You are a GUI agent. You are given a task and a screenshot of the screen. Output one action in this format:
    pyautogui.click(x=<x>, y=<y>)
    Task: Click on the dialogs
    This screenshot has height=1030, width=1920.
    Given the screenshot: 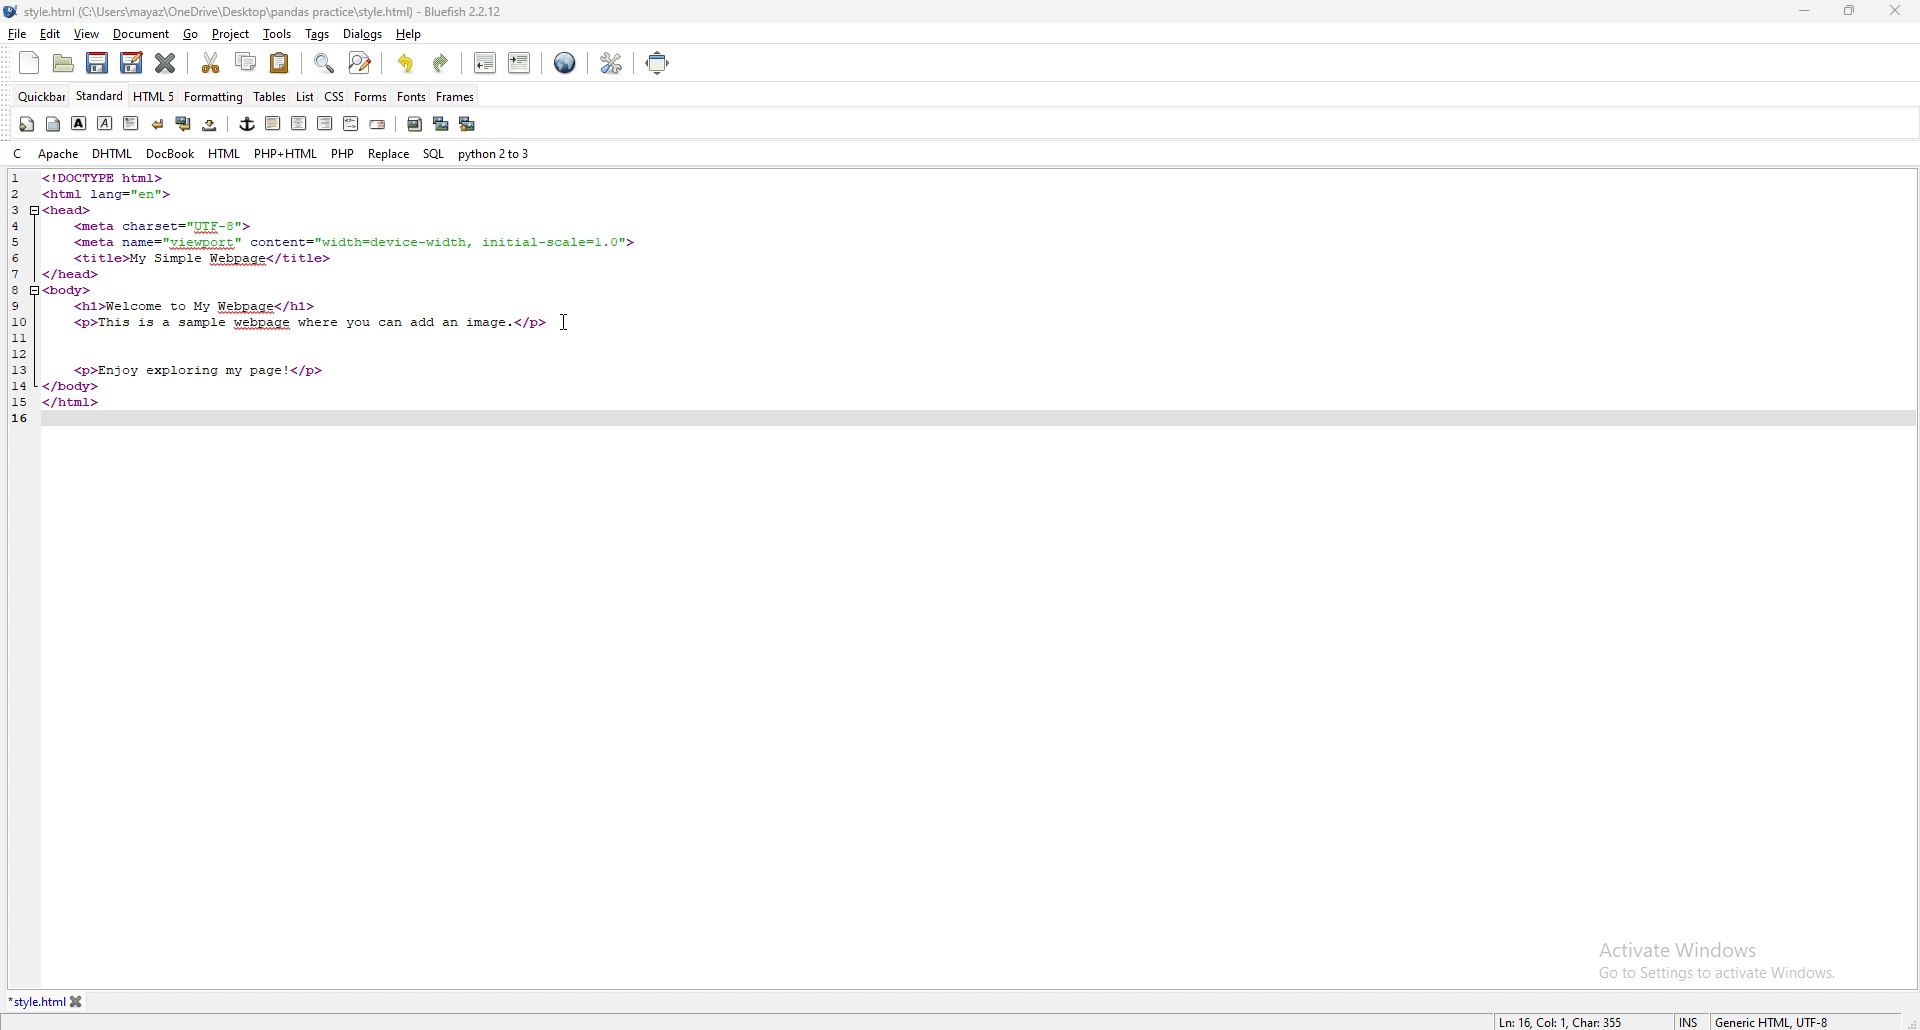 What is the action you would take?
    pyautogui.click(x=363, y=34)
    